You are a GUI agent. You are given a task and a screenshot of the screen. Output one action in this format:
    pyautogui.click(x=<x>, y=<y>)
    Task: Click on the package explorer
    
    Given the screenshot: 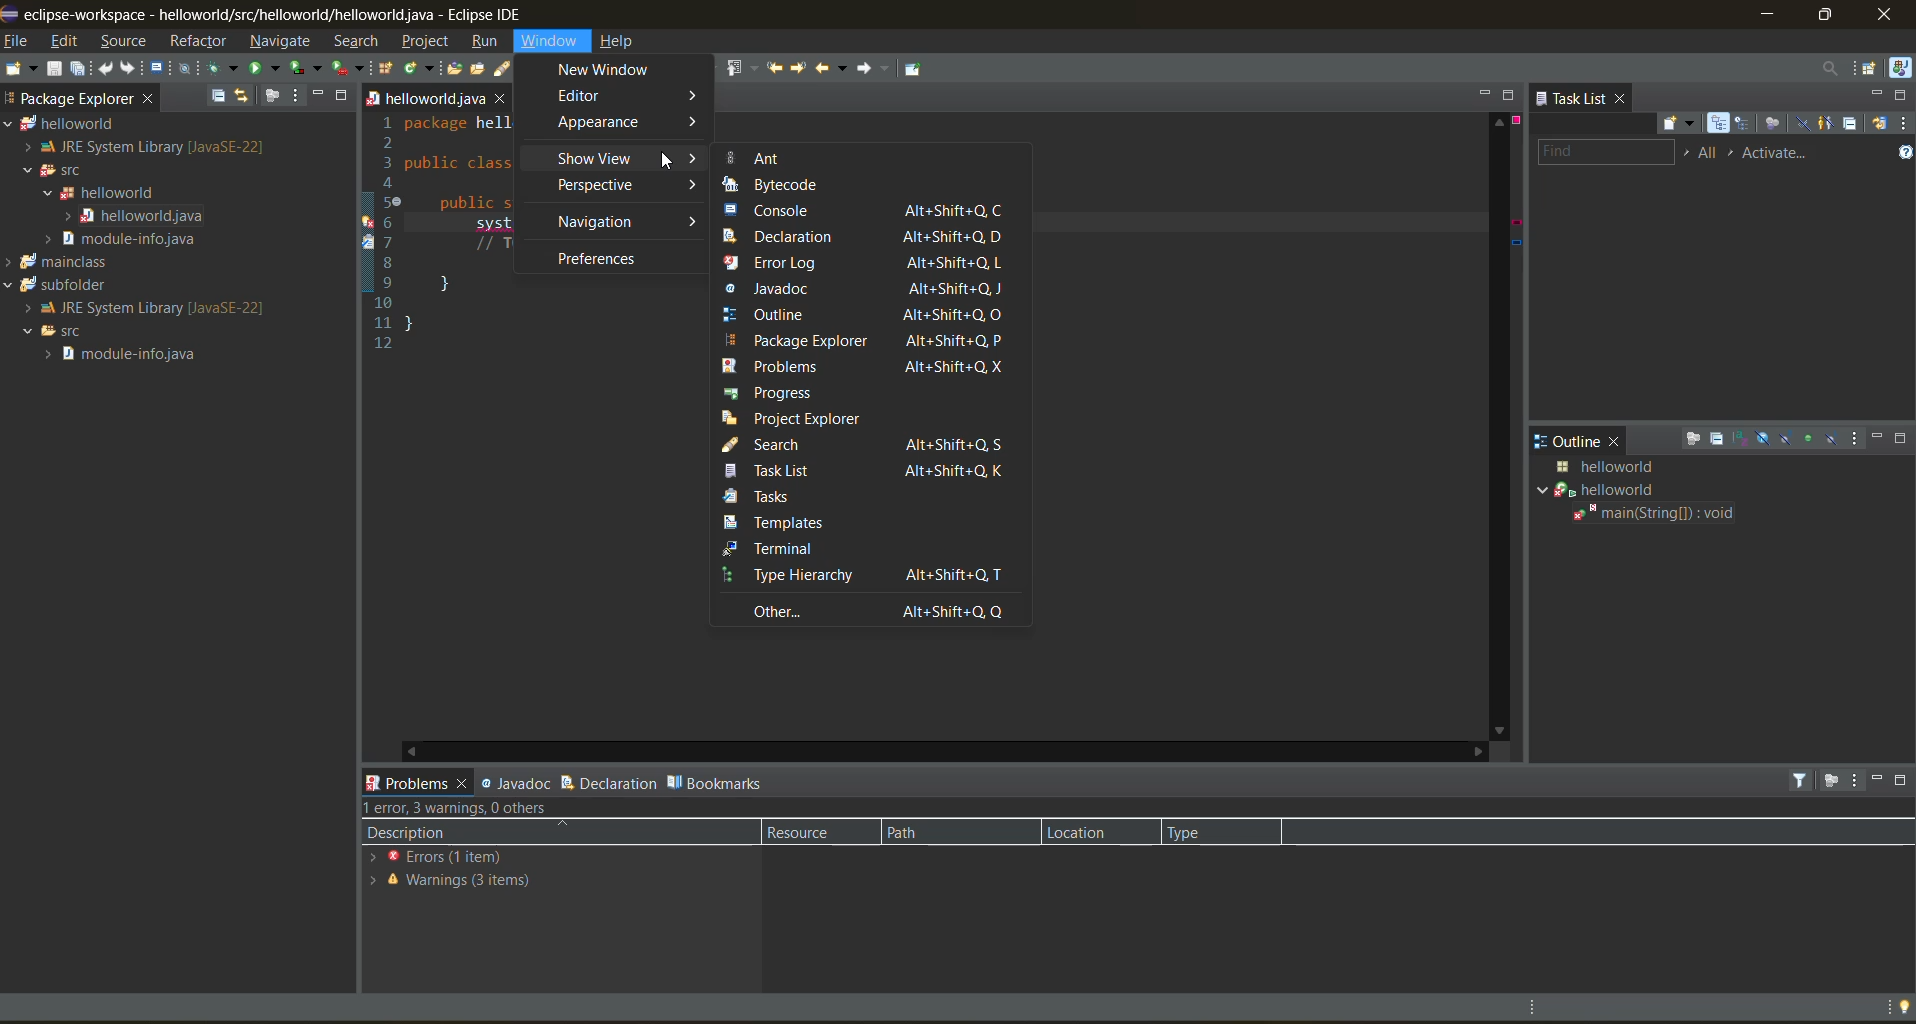 What is the action you would take?
    pyautogui.click(x=67, y=99)
    